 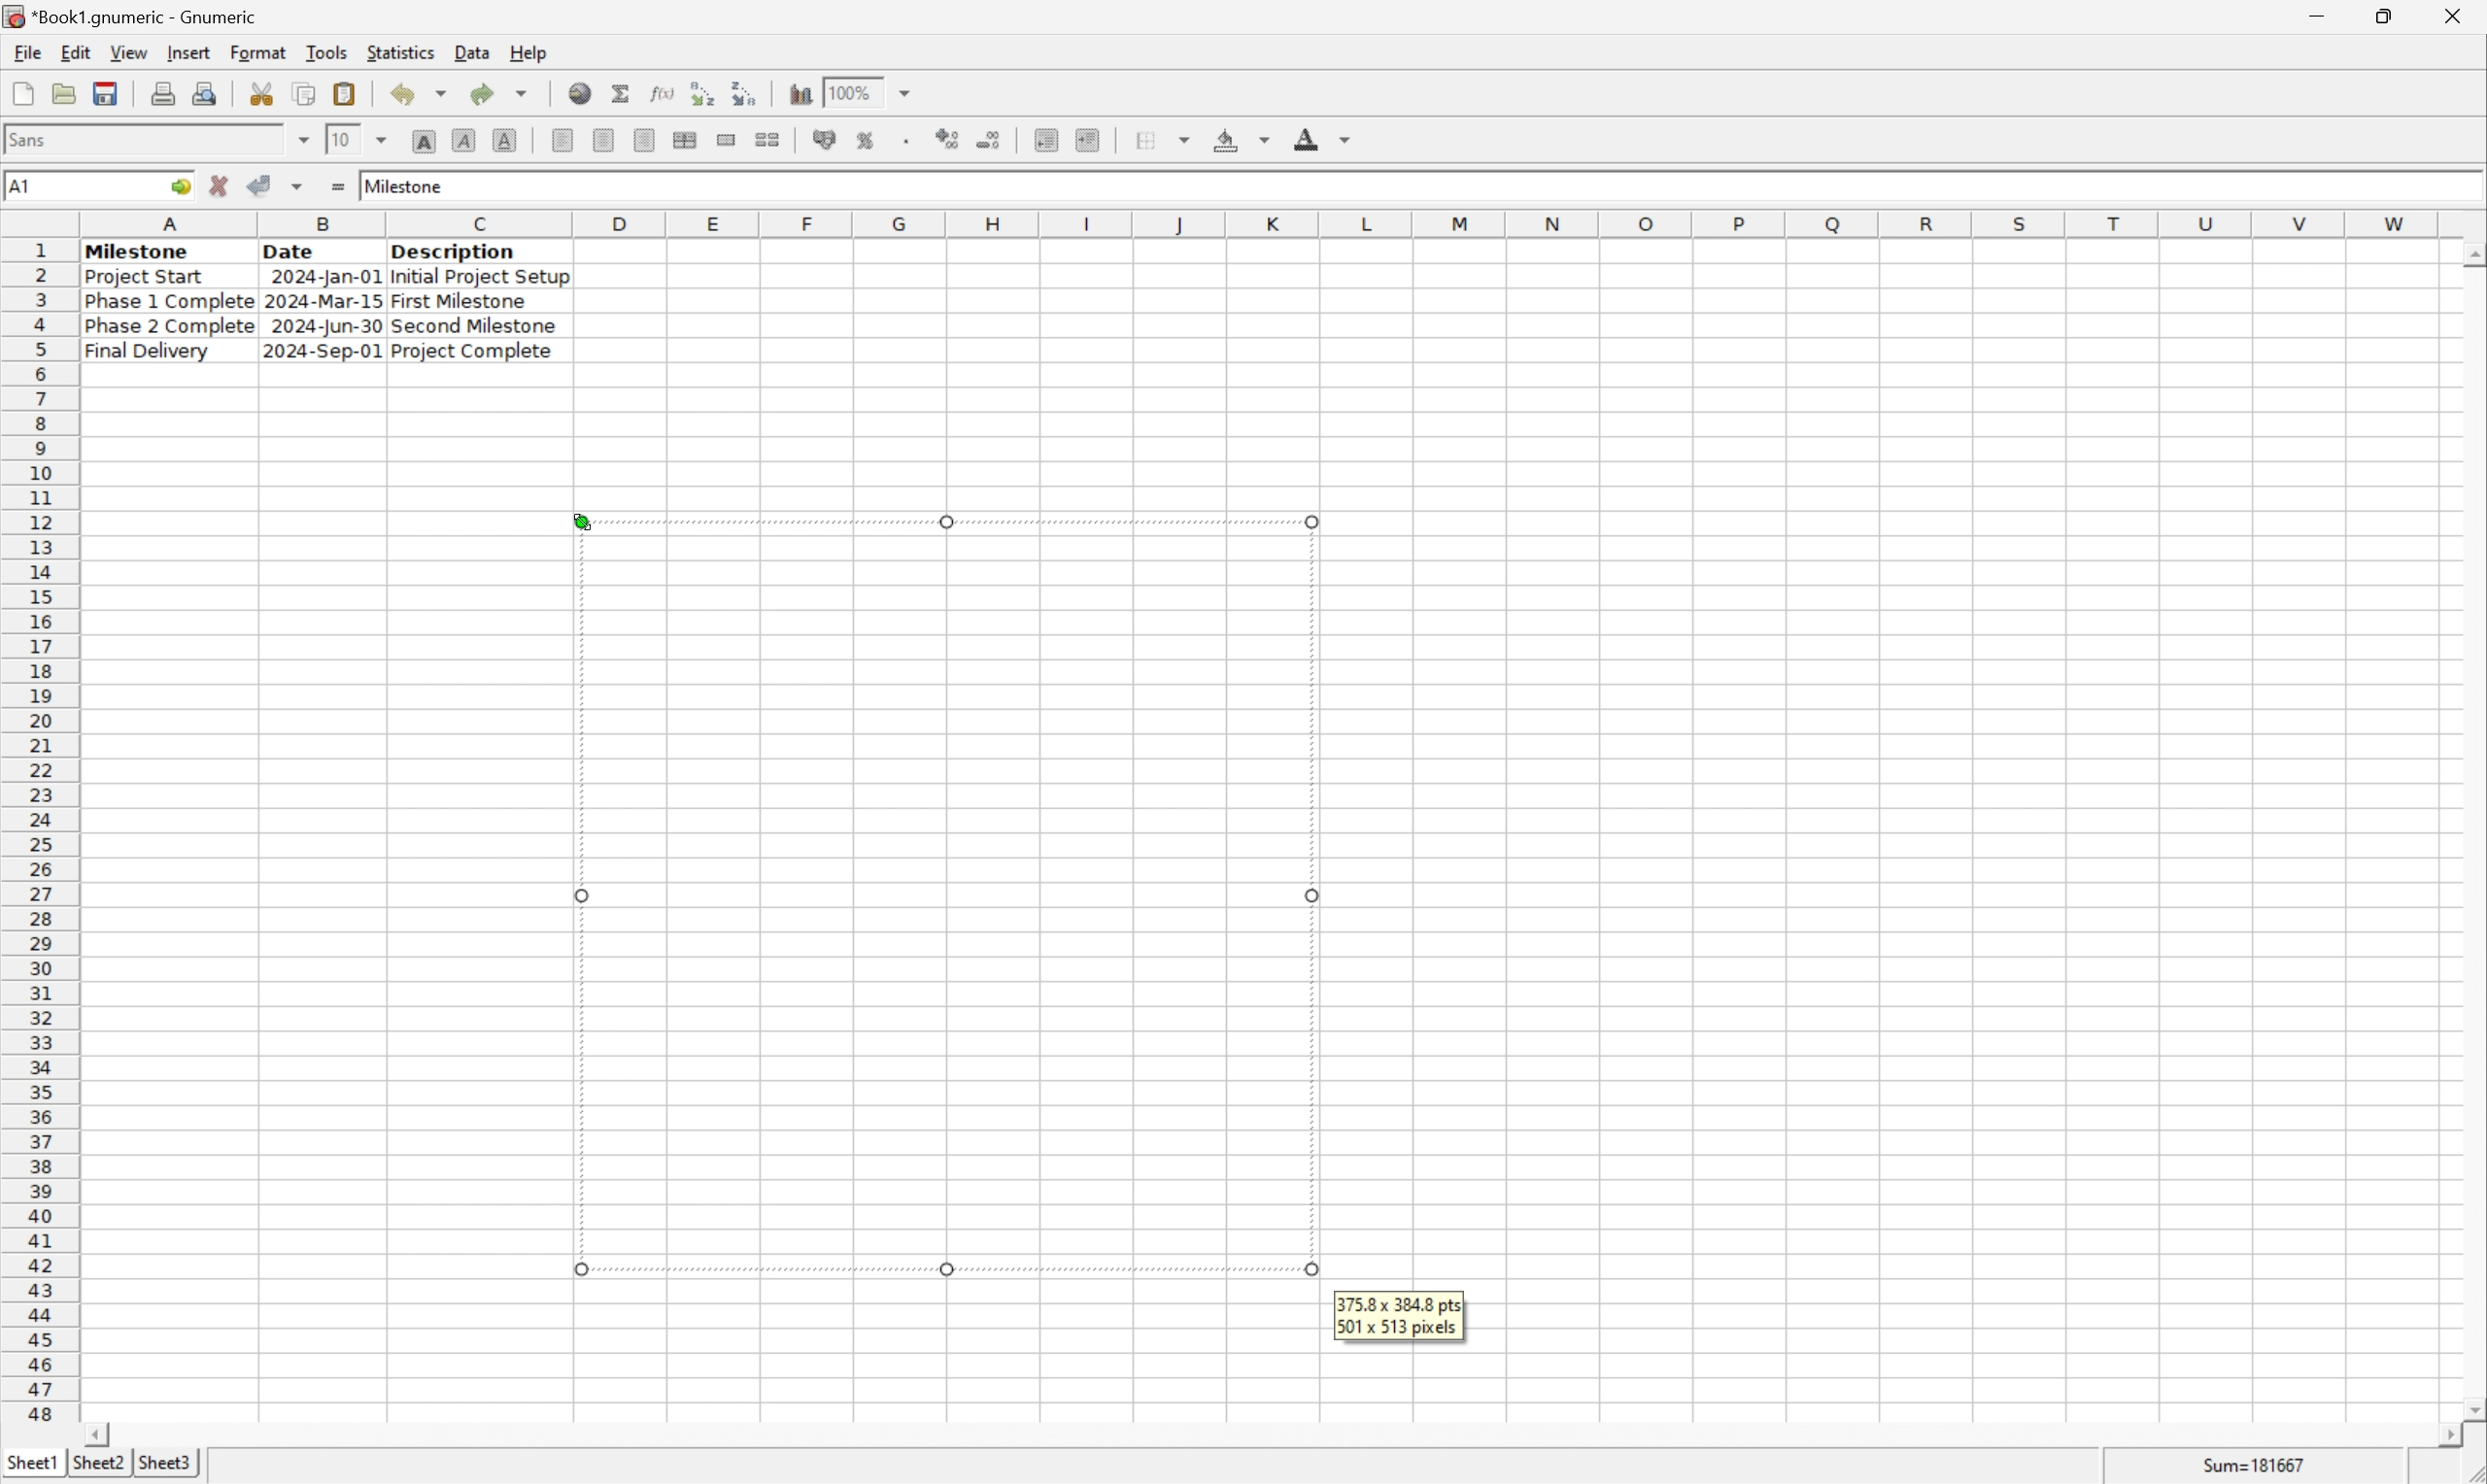 What do you see at coordinates (21, 95) in the screenshot?
I see `create a new workbook` at bounding box center [21, 95].